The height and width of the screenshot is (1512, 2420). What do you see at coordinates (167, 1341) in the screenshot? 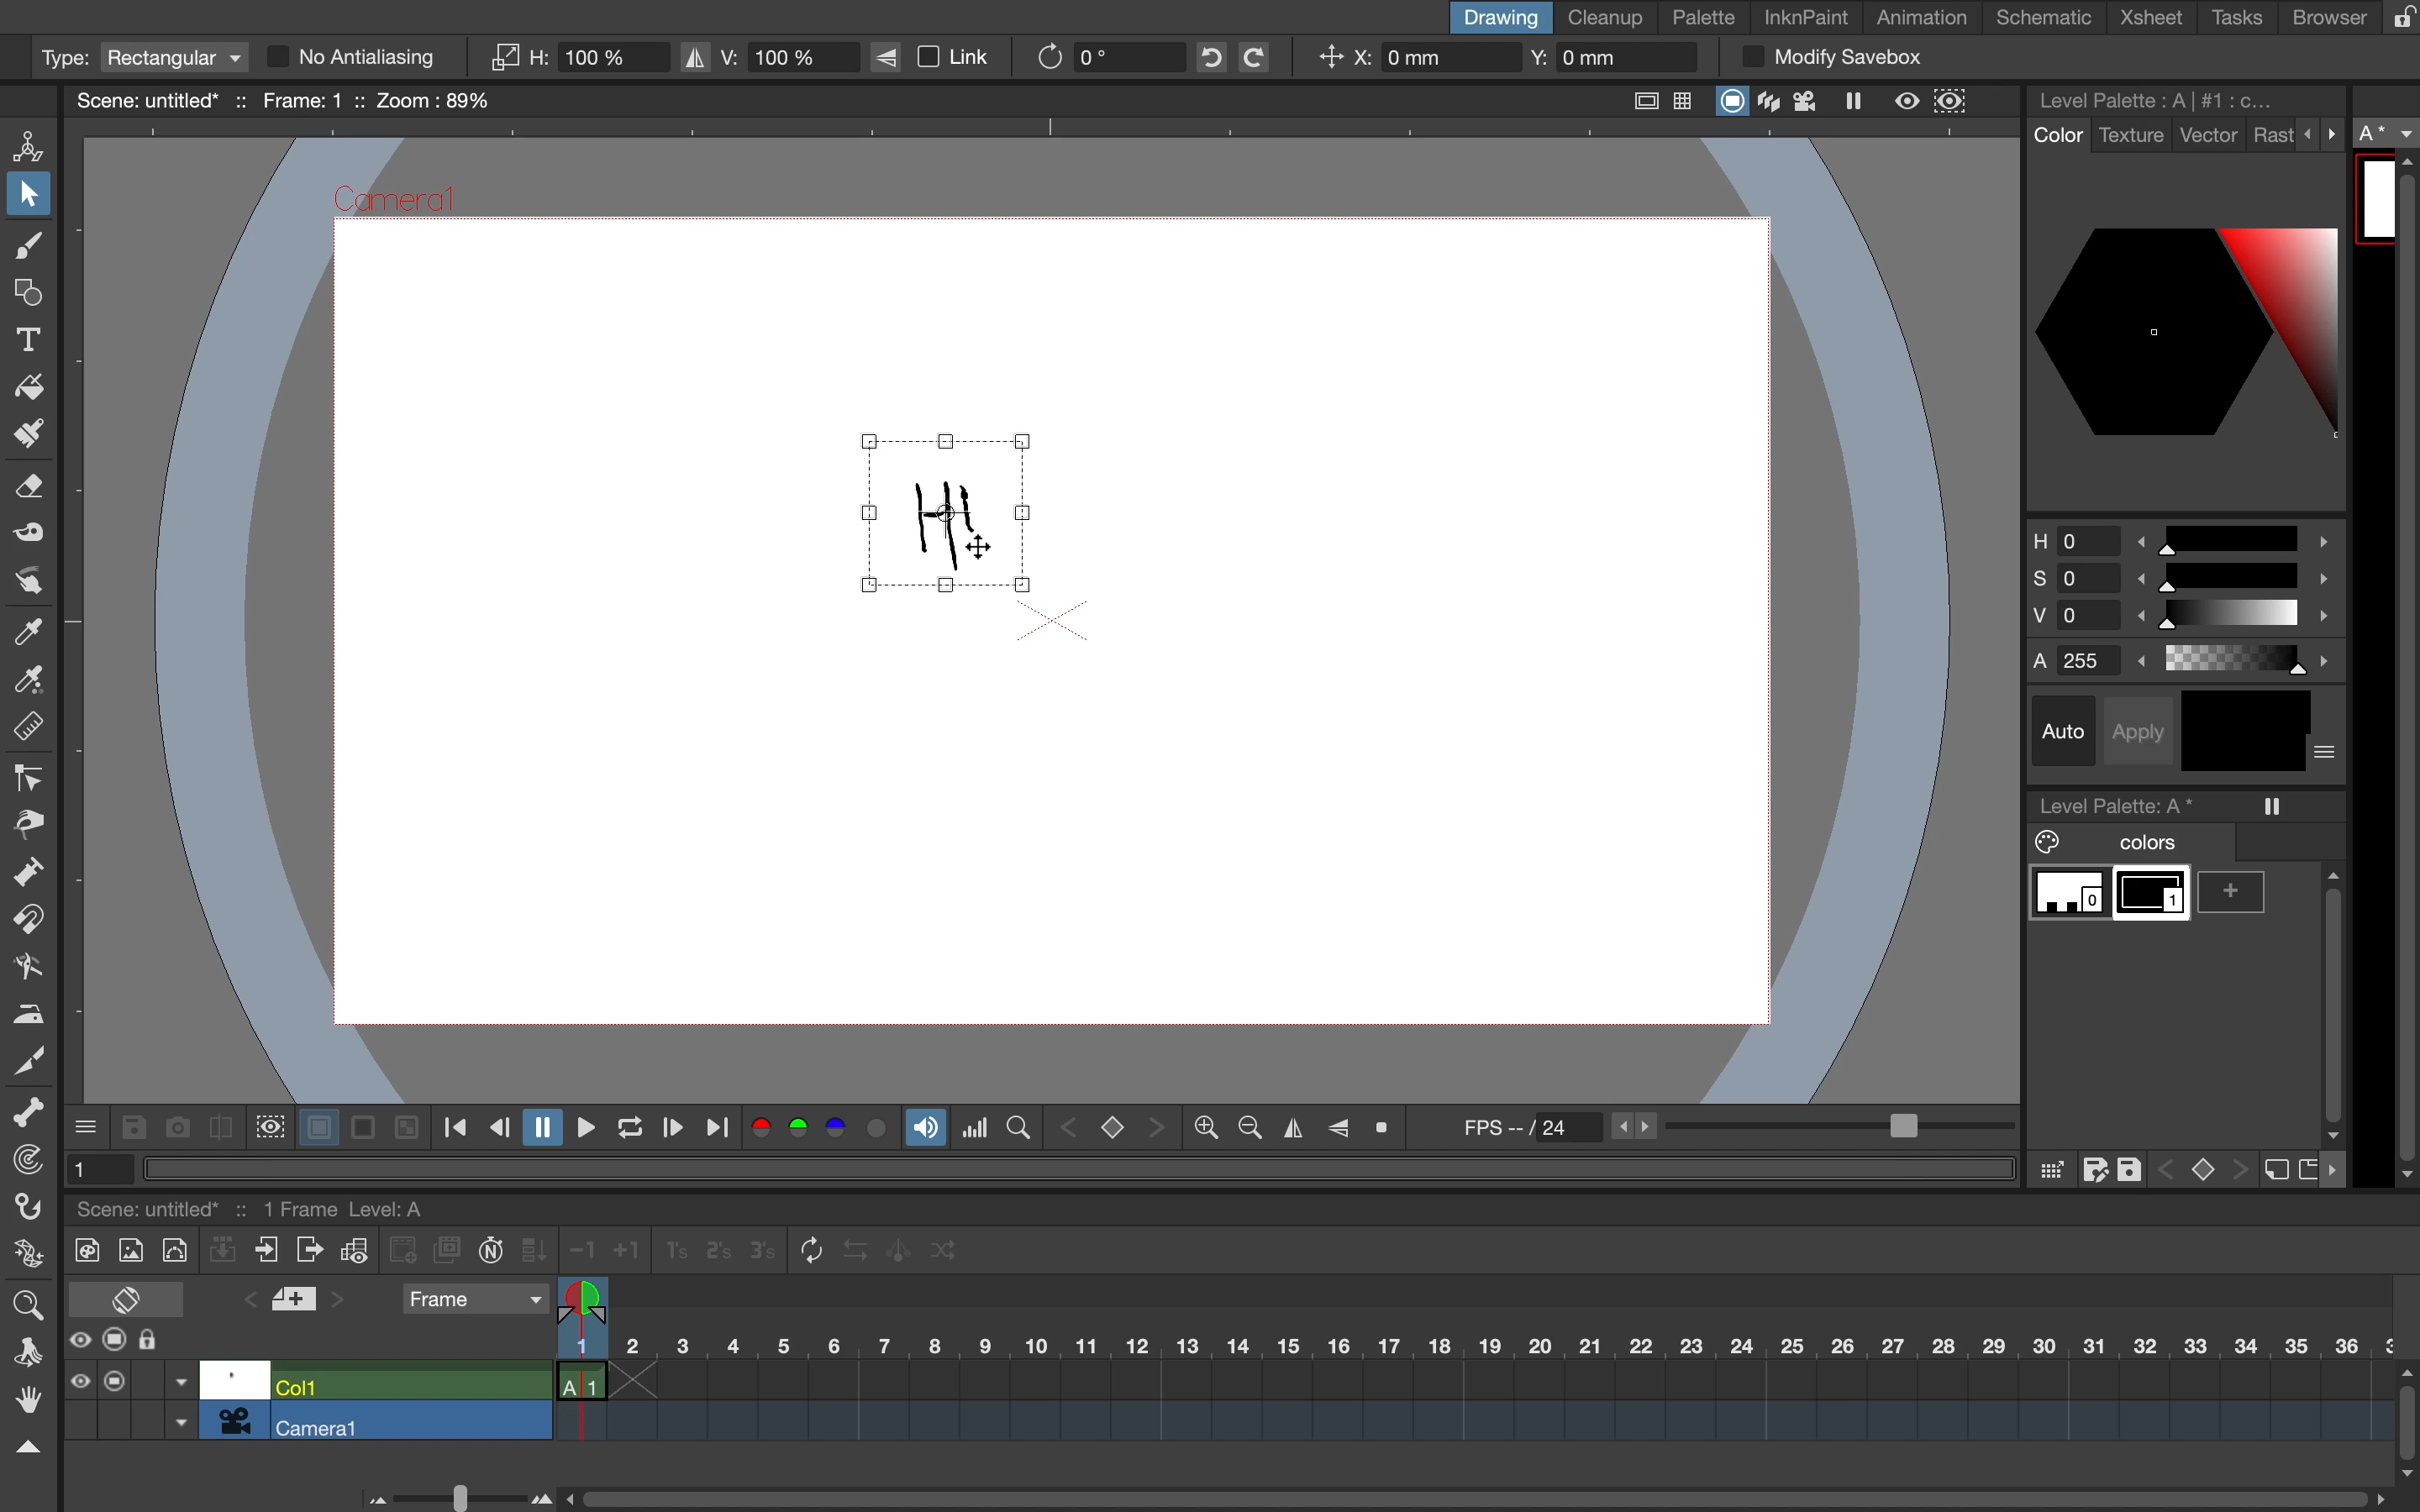
I see `lock toggle all` at bounding box center [167, 1341].